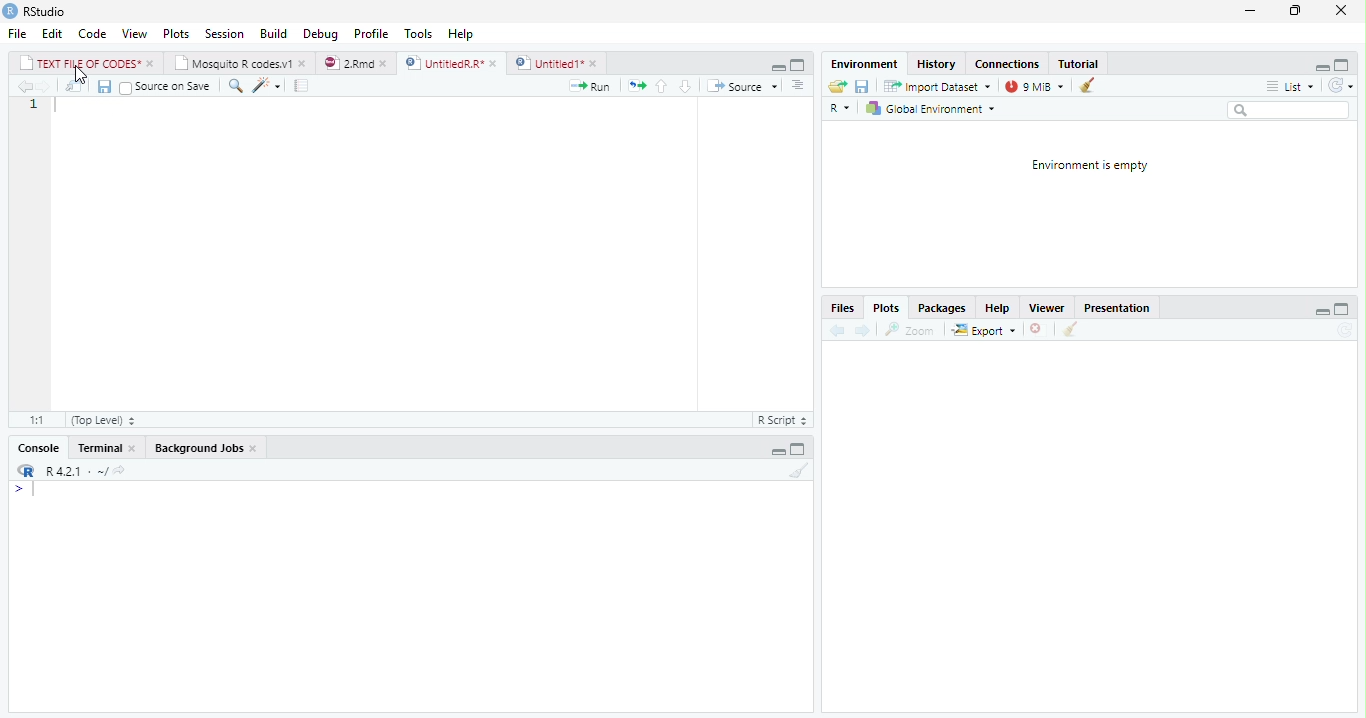  I want to click on compile report, so click(304, 88).